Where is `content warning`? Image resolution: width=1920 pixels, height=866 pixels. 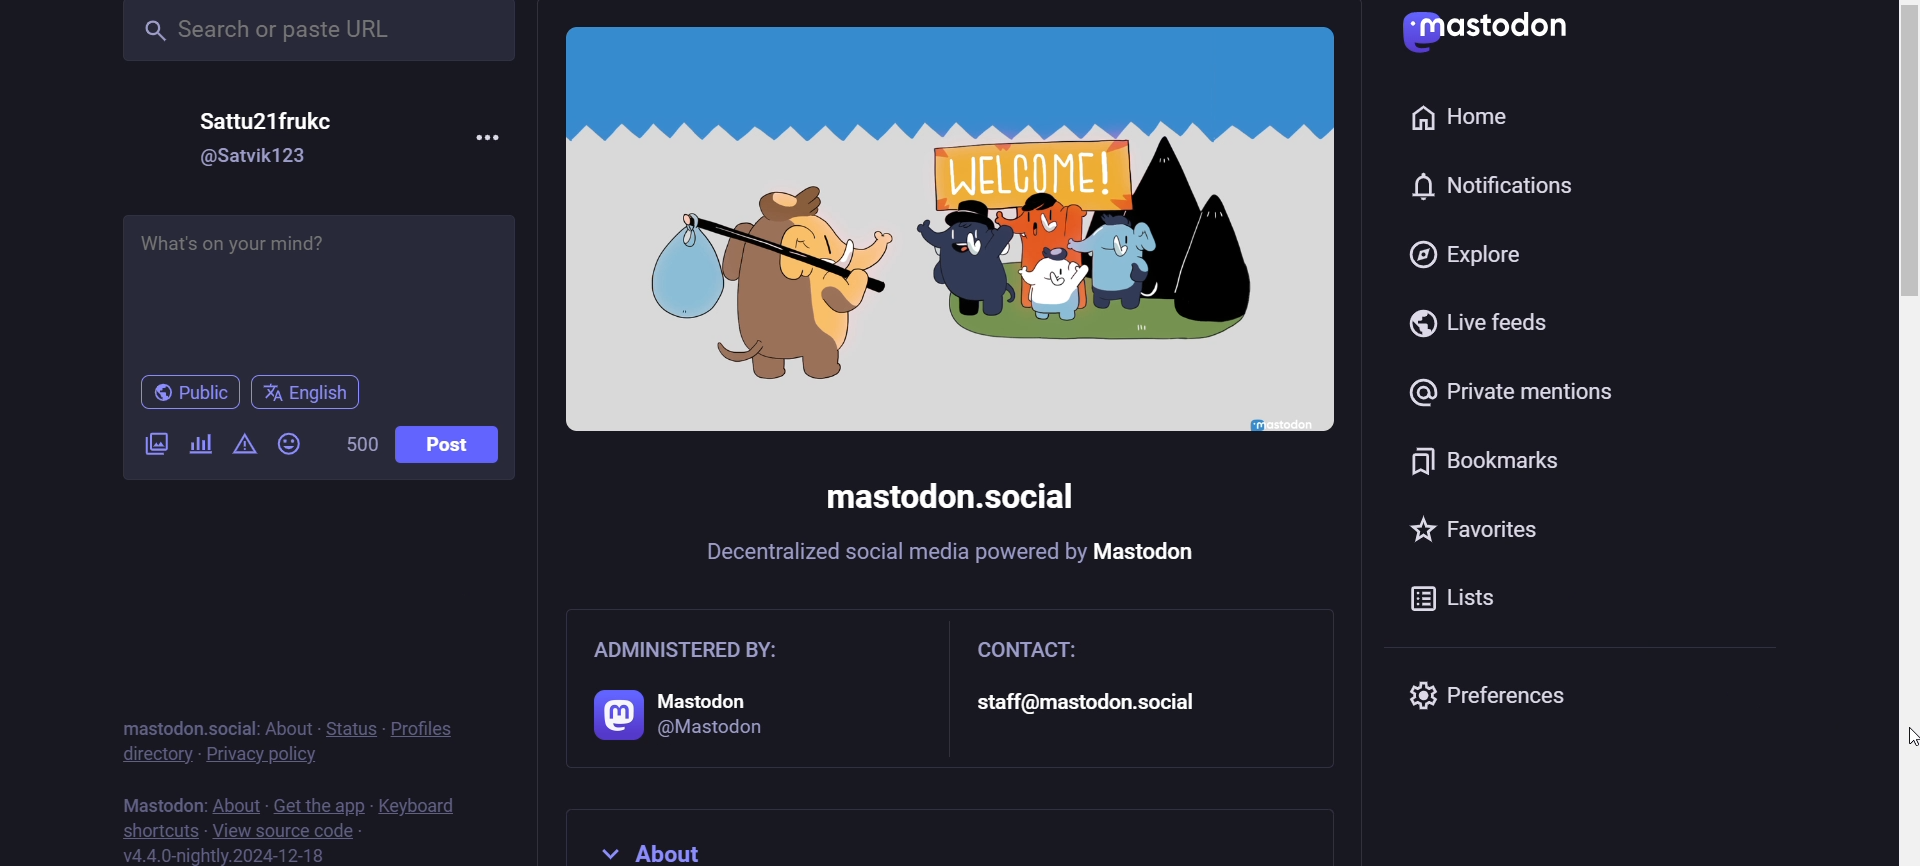 content warning is located at coordinates (241, 445).